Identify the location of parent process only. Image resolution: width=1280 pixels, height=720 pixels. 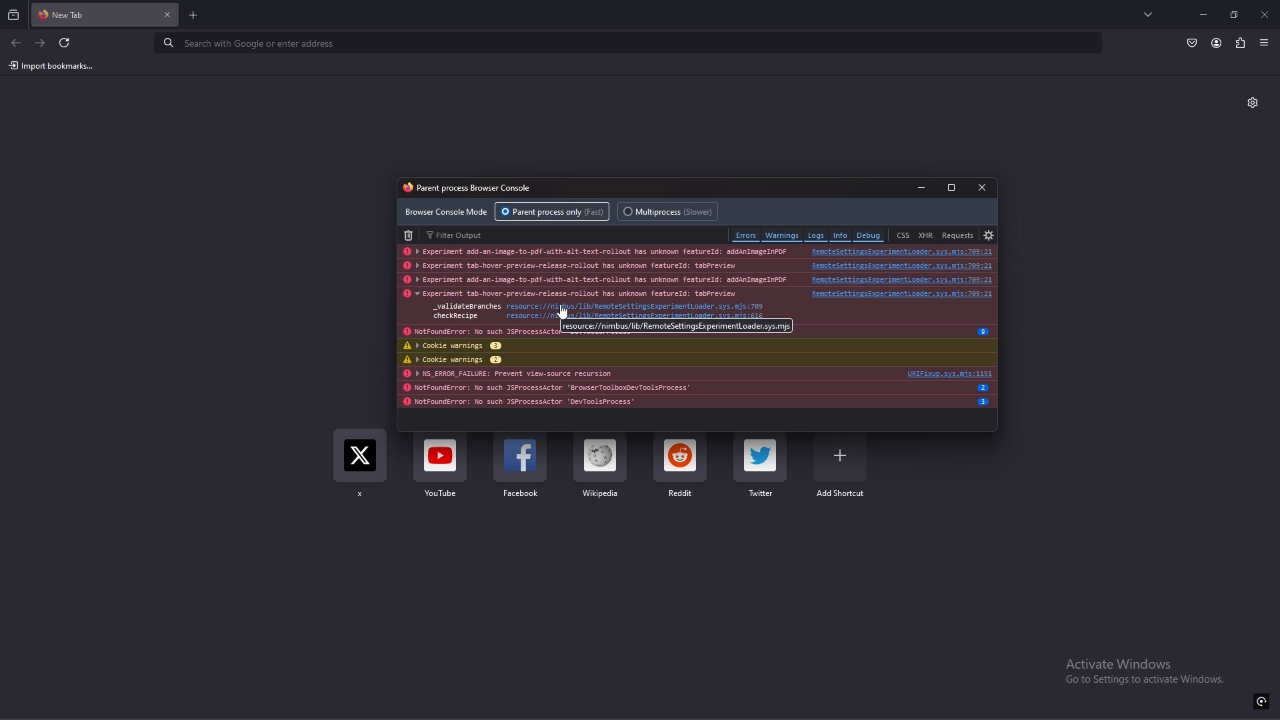
(552, 211).